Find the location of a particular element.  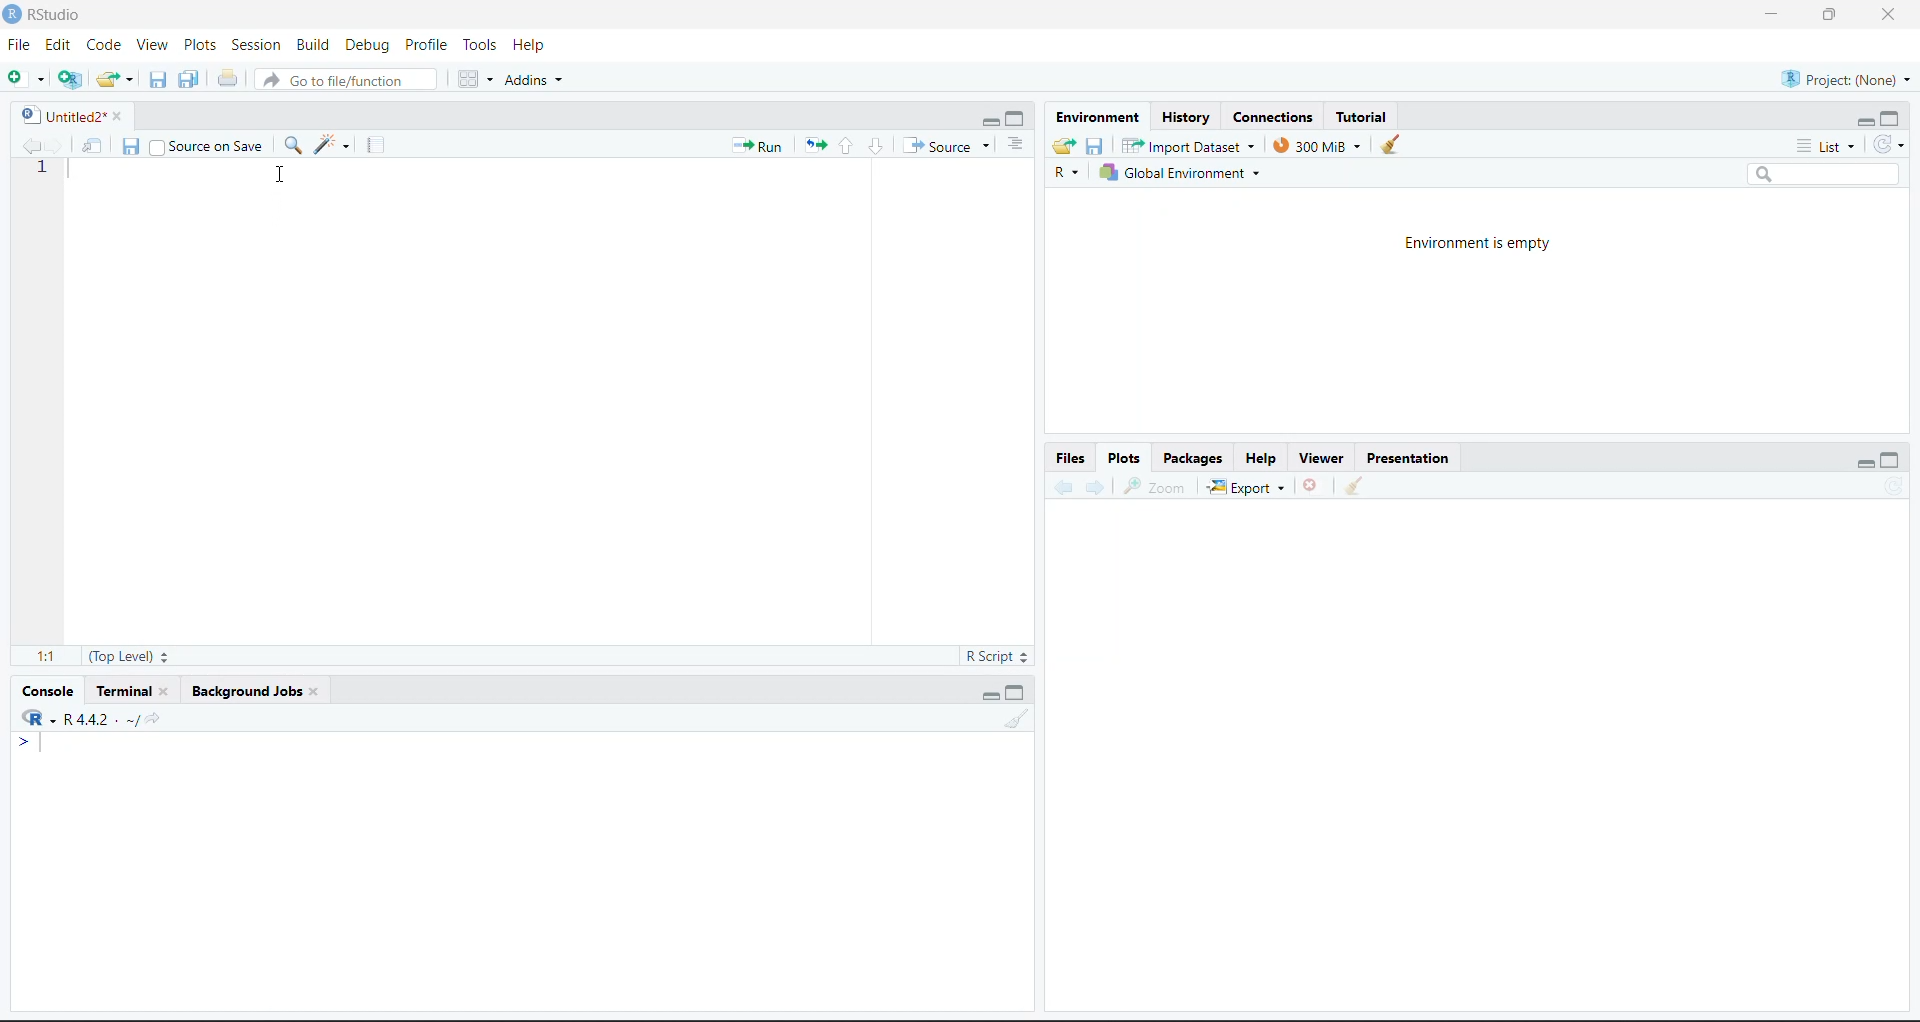

History is located at coordinates (1186, 118).